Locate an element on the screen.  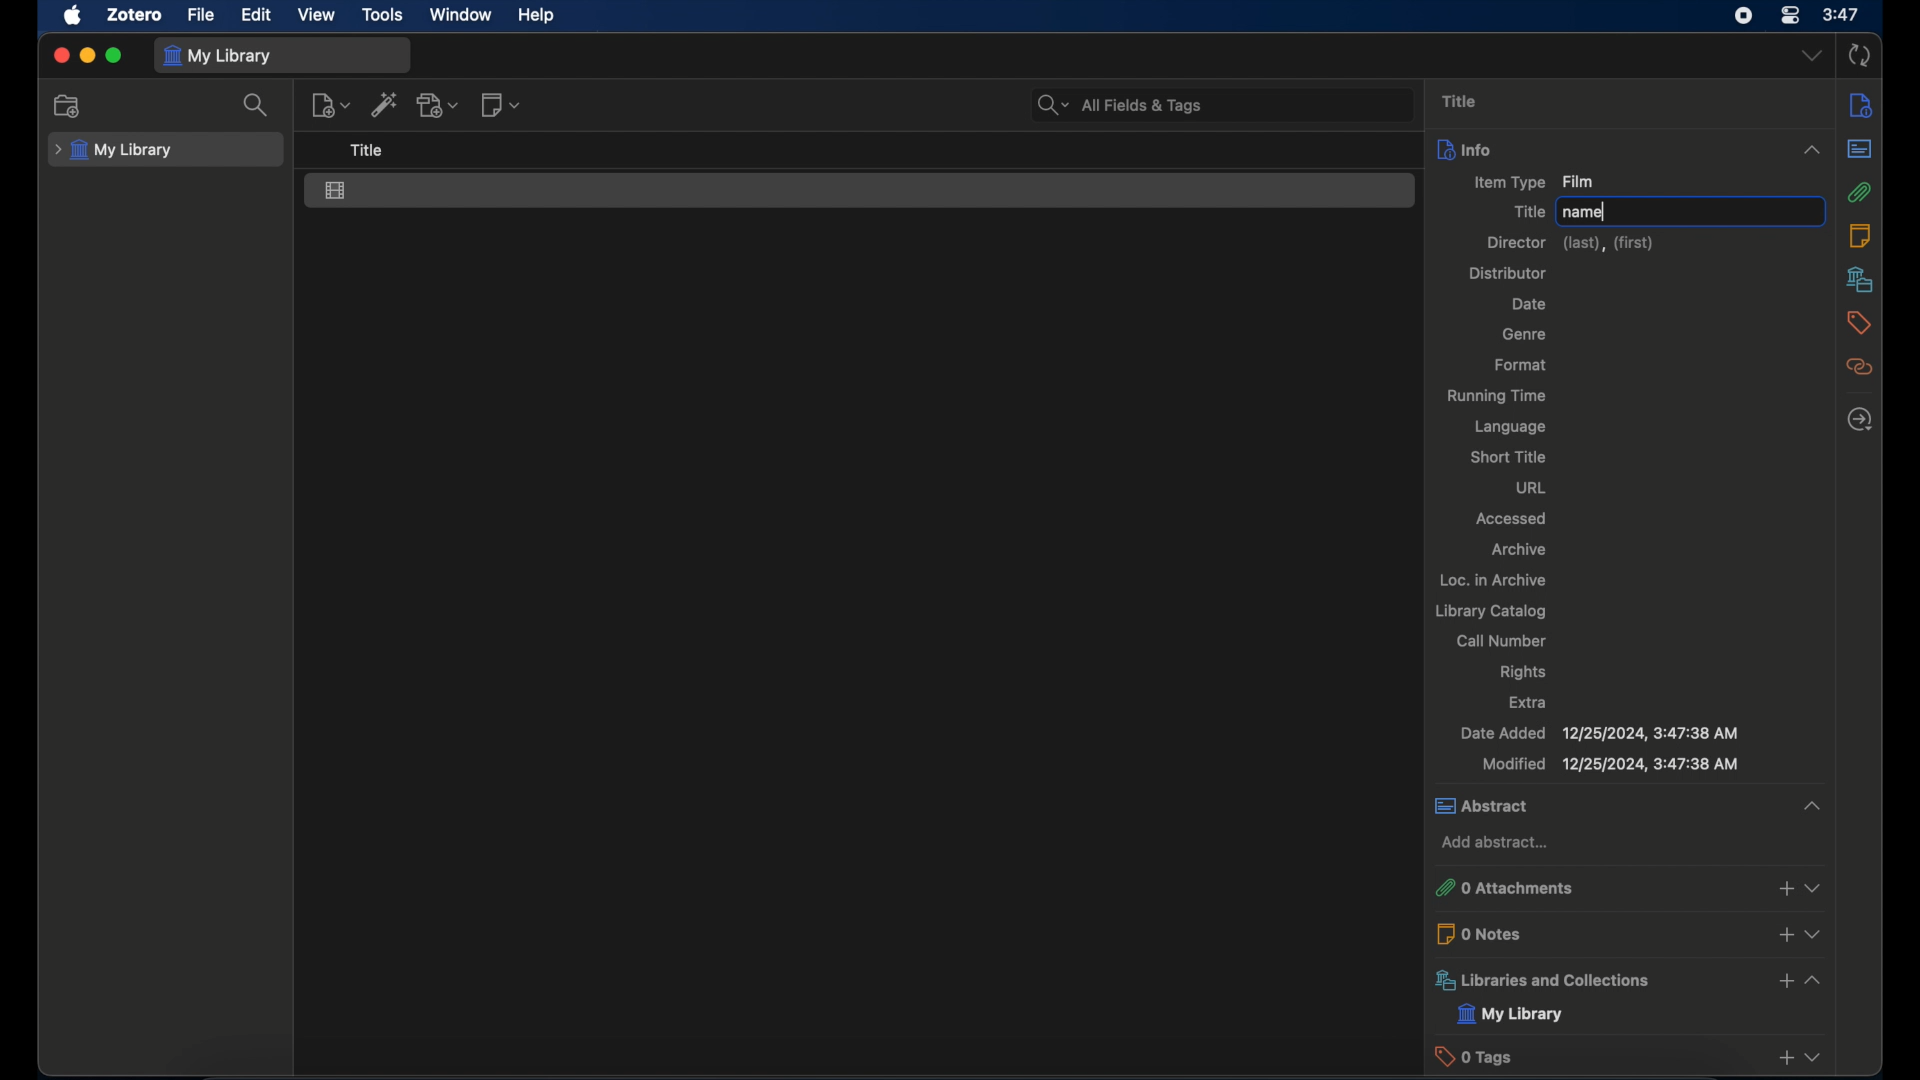
date is located at coordinates (1529, 303).